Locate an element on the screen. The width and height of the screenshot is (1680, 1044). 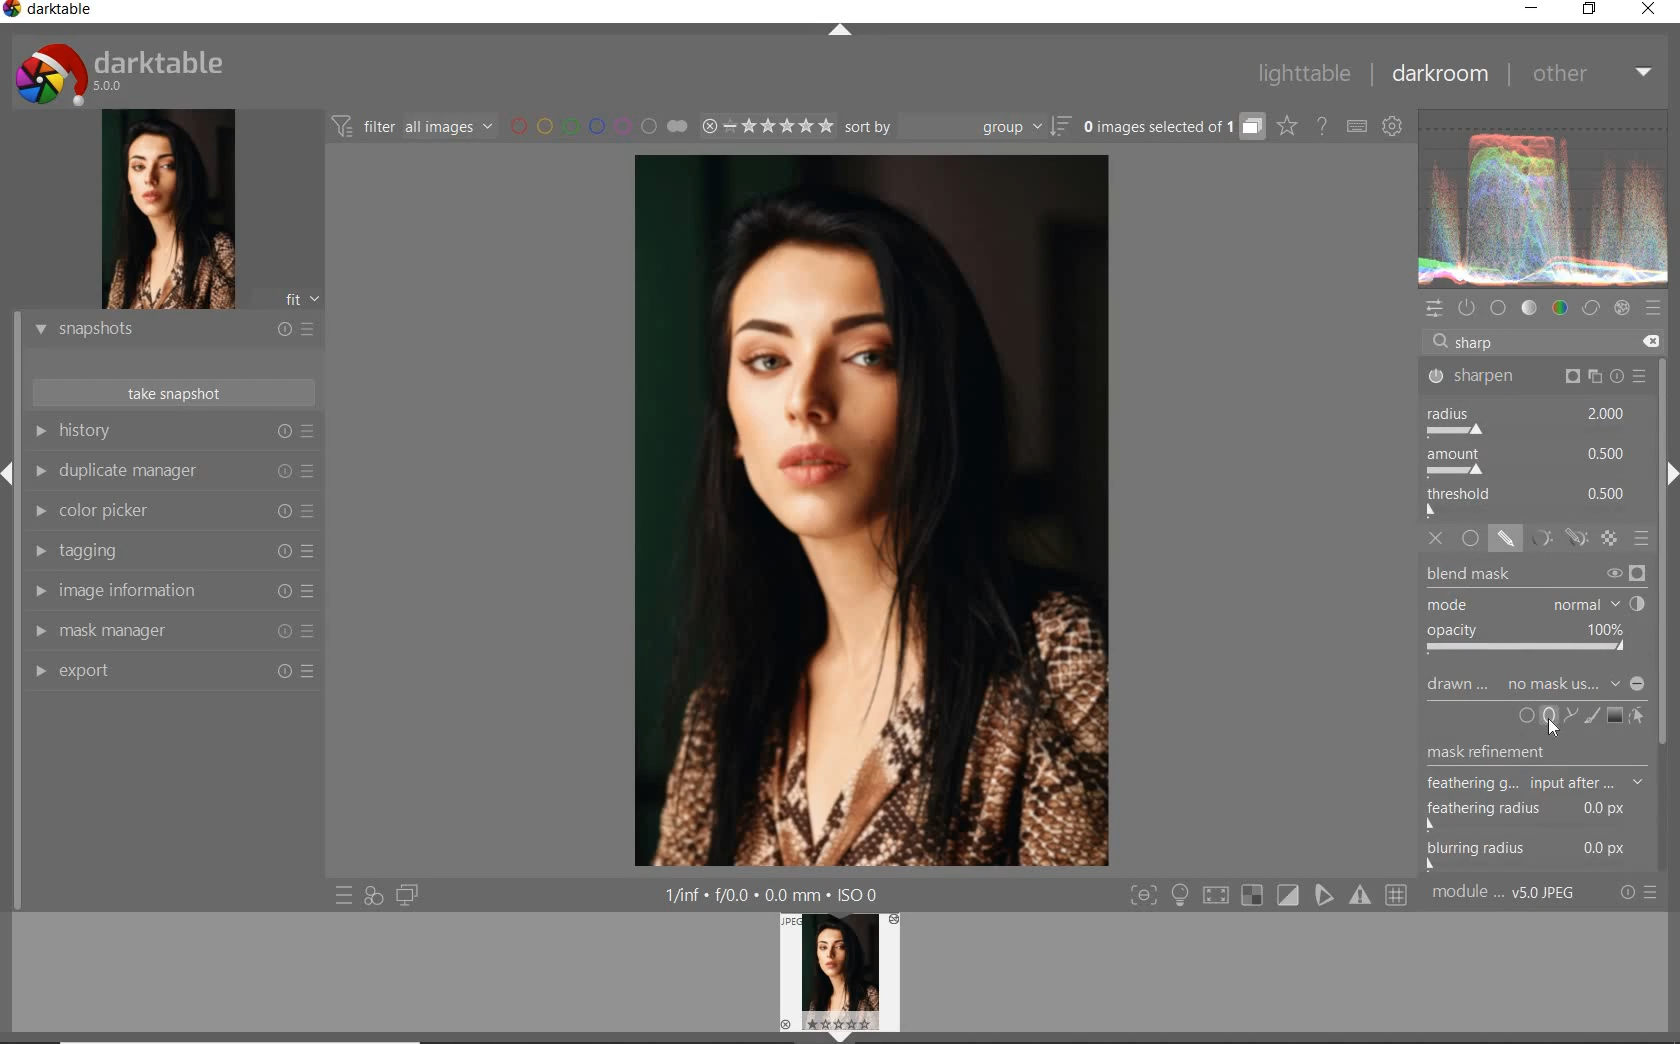
filter all images by module order is located at coordinates (414, 129).